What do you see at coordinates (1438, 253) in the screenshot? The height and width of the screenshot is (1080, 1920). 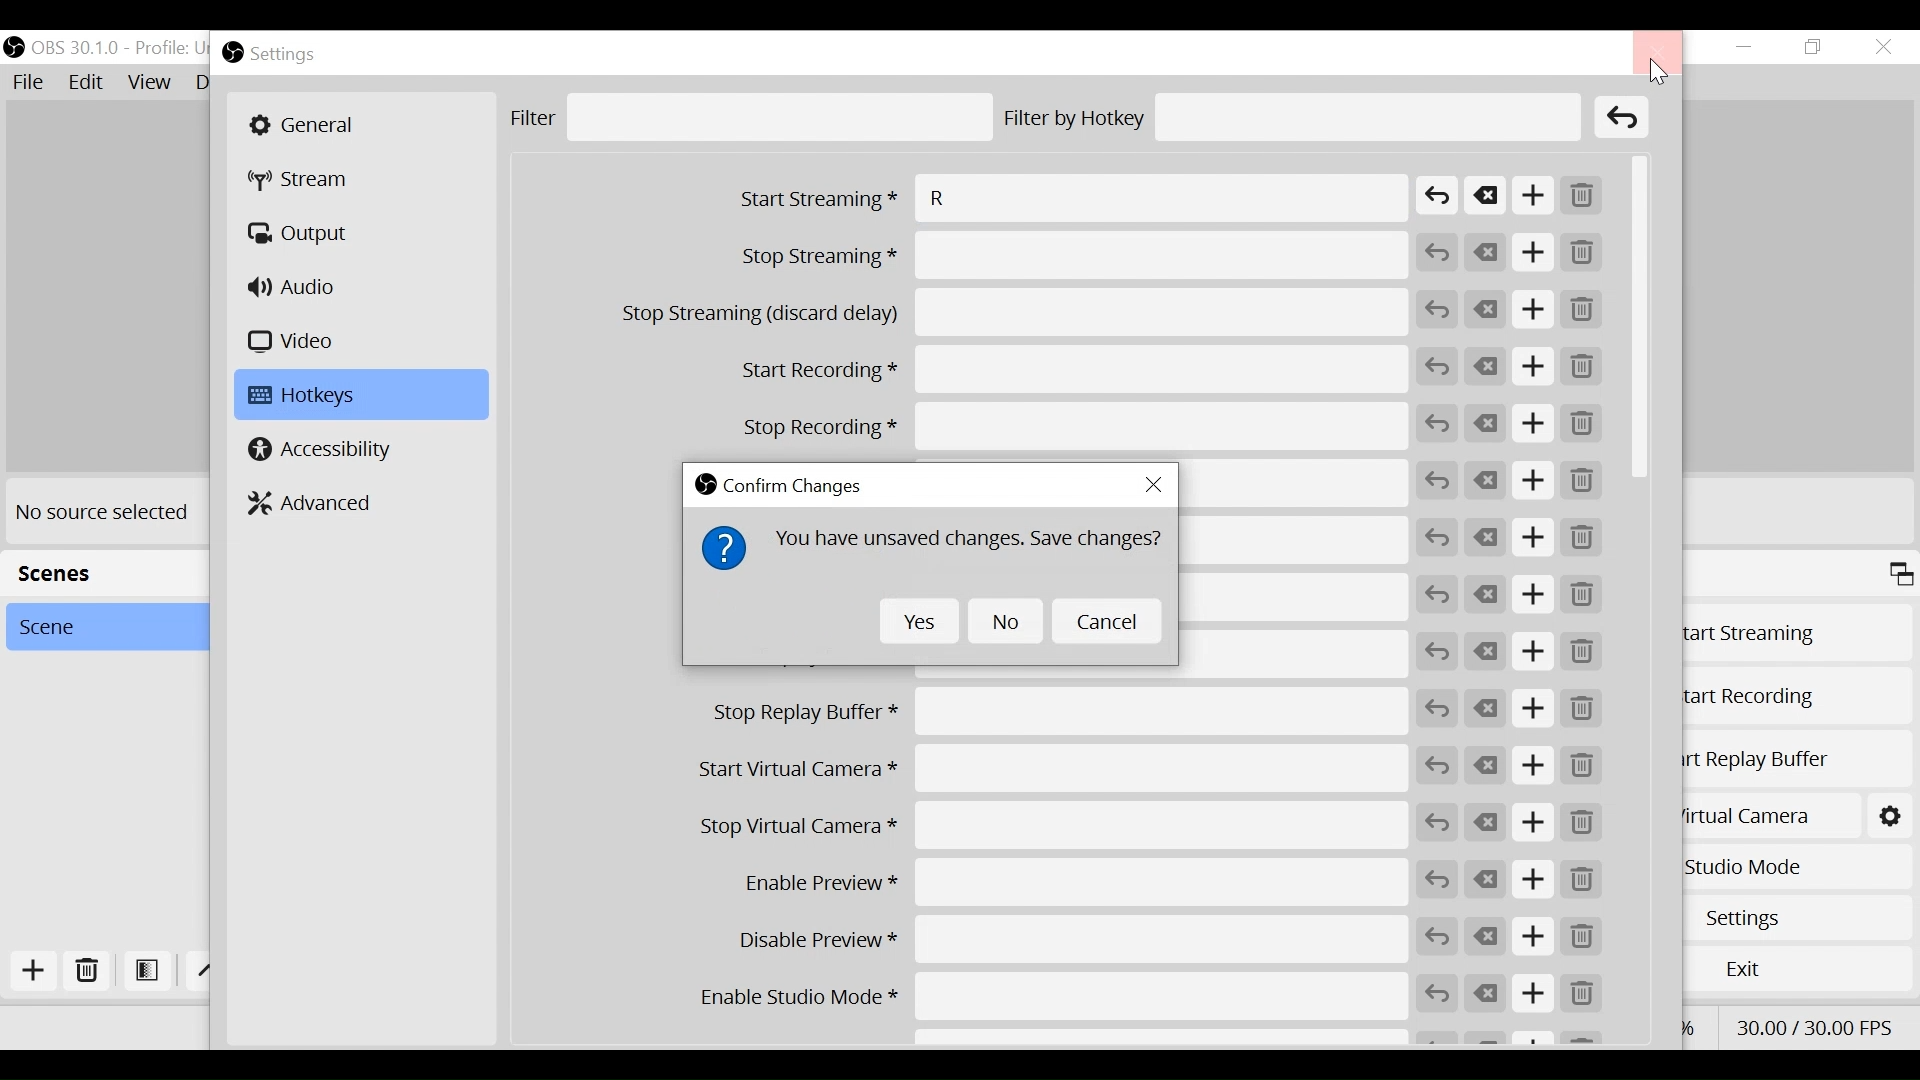 I see `Revert` at bounding box center [1438, 253].